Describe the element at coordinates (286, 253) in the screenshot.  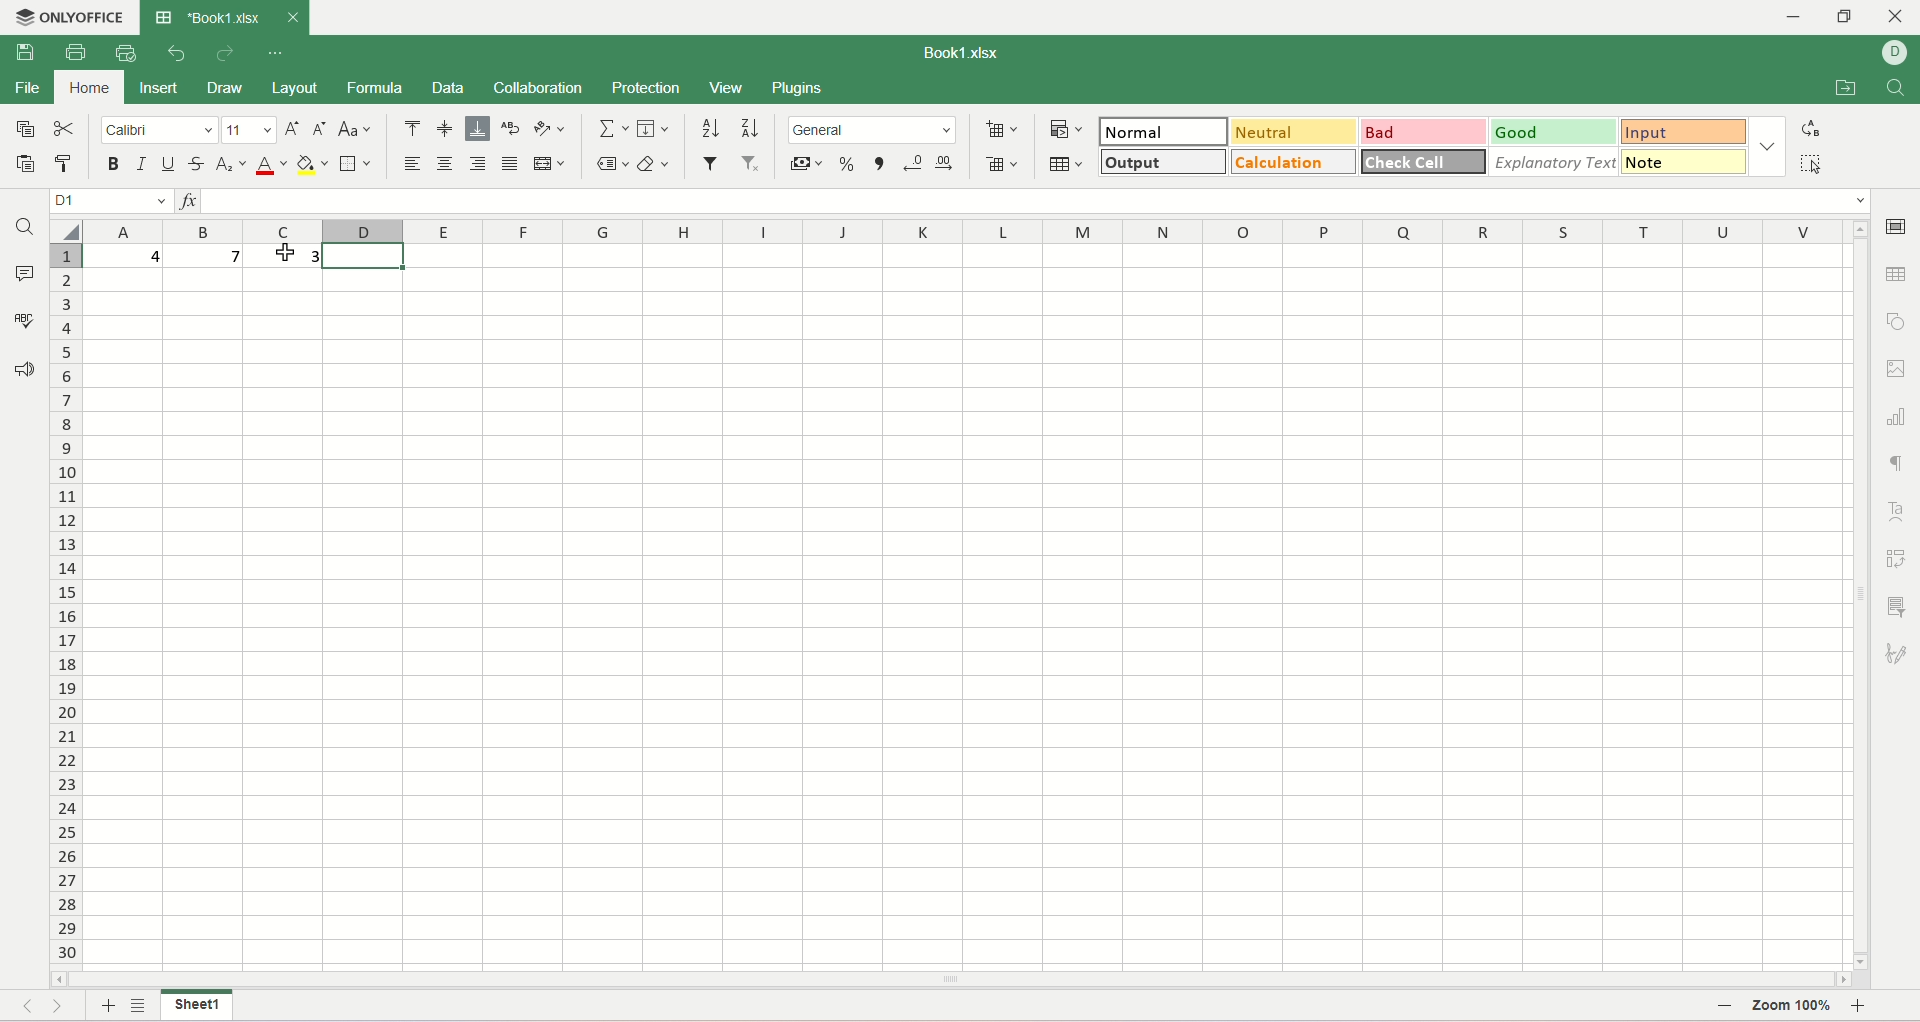
I see `cursor` at that location.